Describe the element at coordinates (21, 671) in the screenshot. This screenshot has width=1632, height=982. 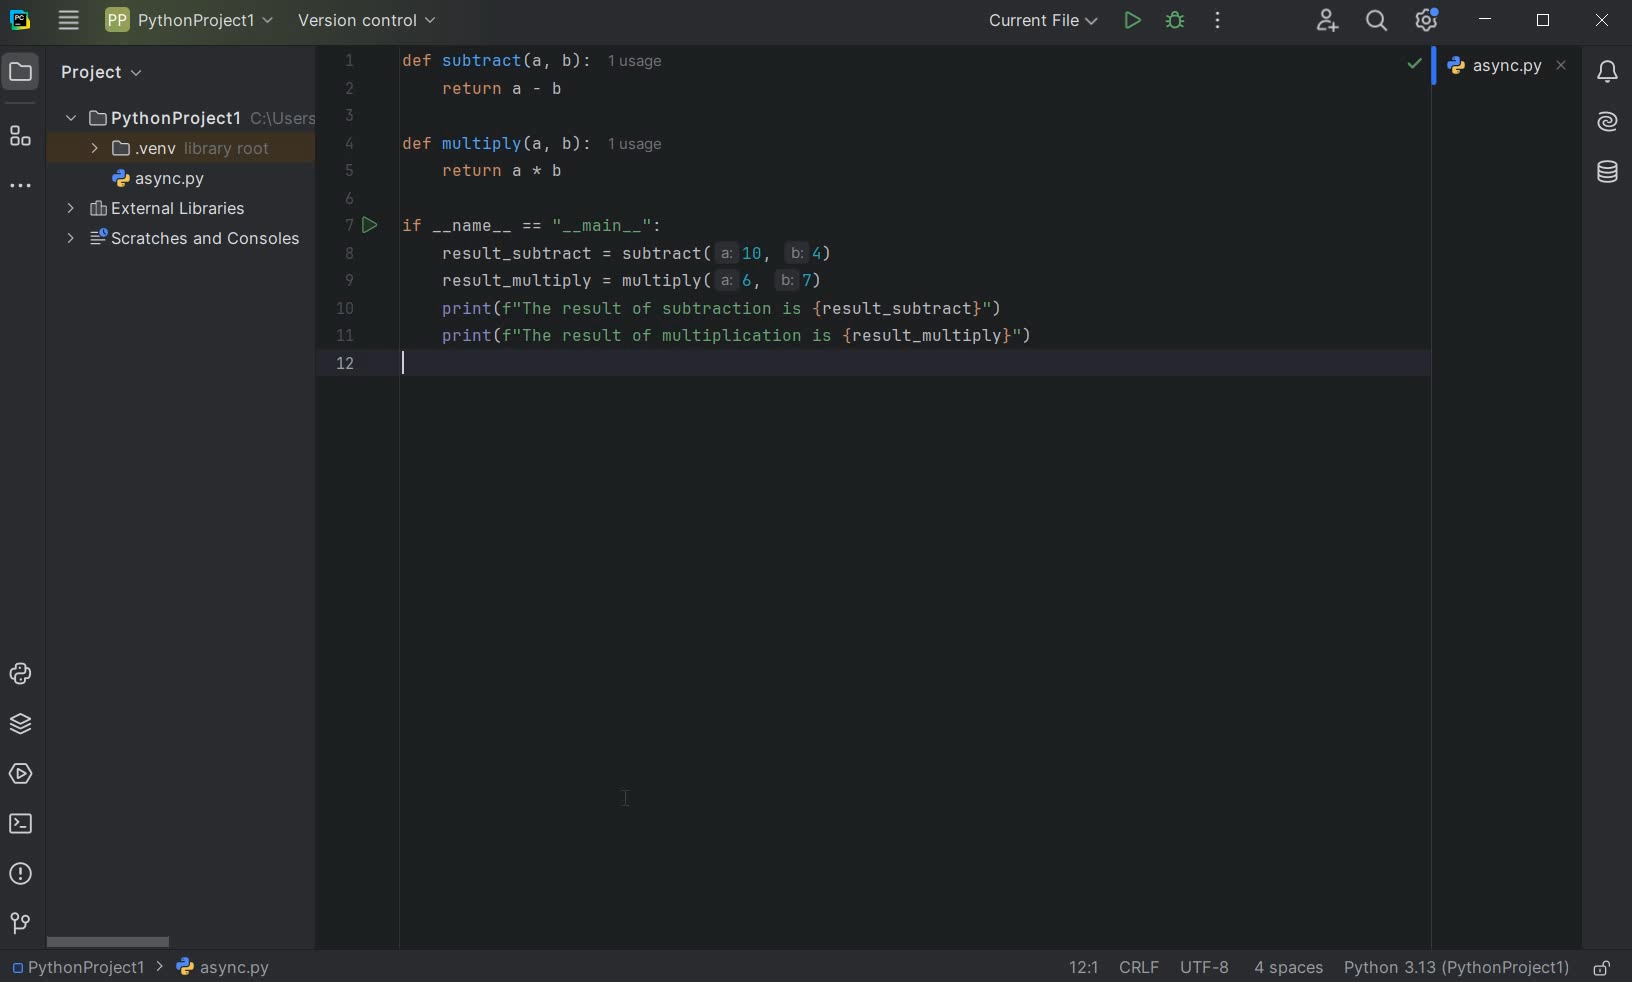
I see `python console` at that location.